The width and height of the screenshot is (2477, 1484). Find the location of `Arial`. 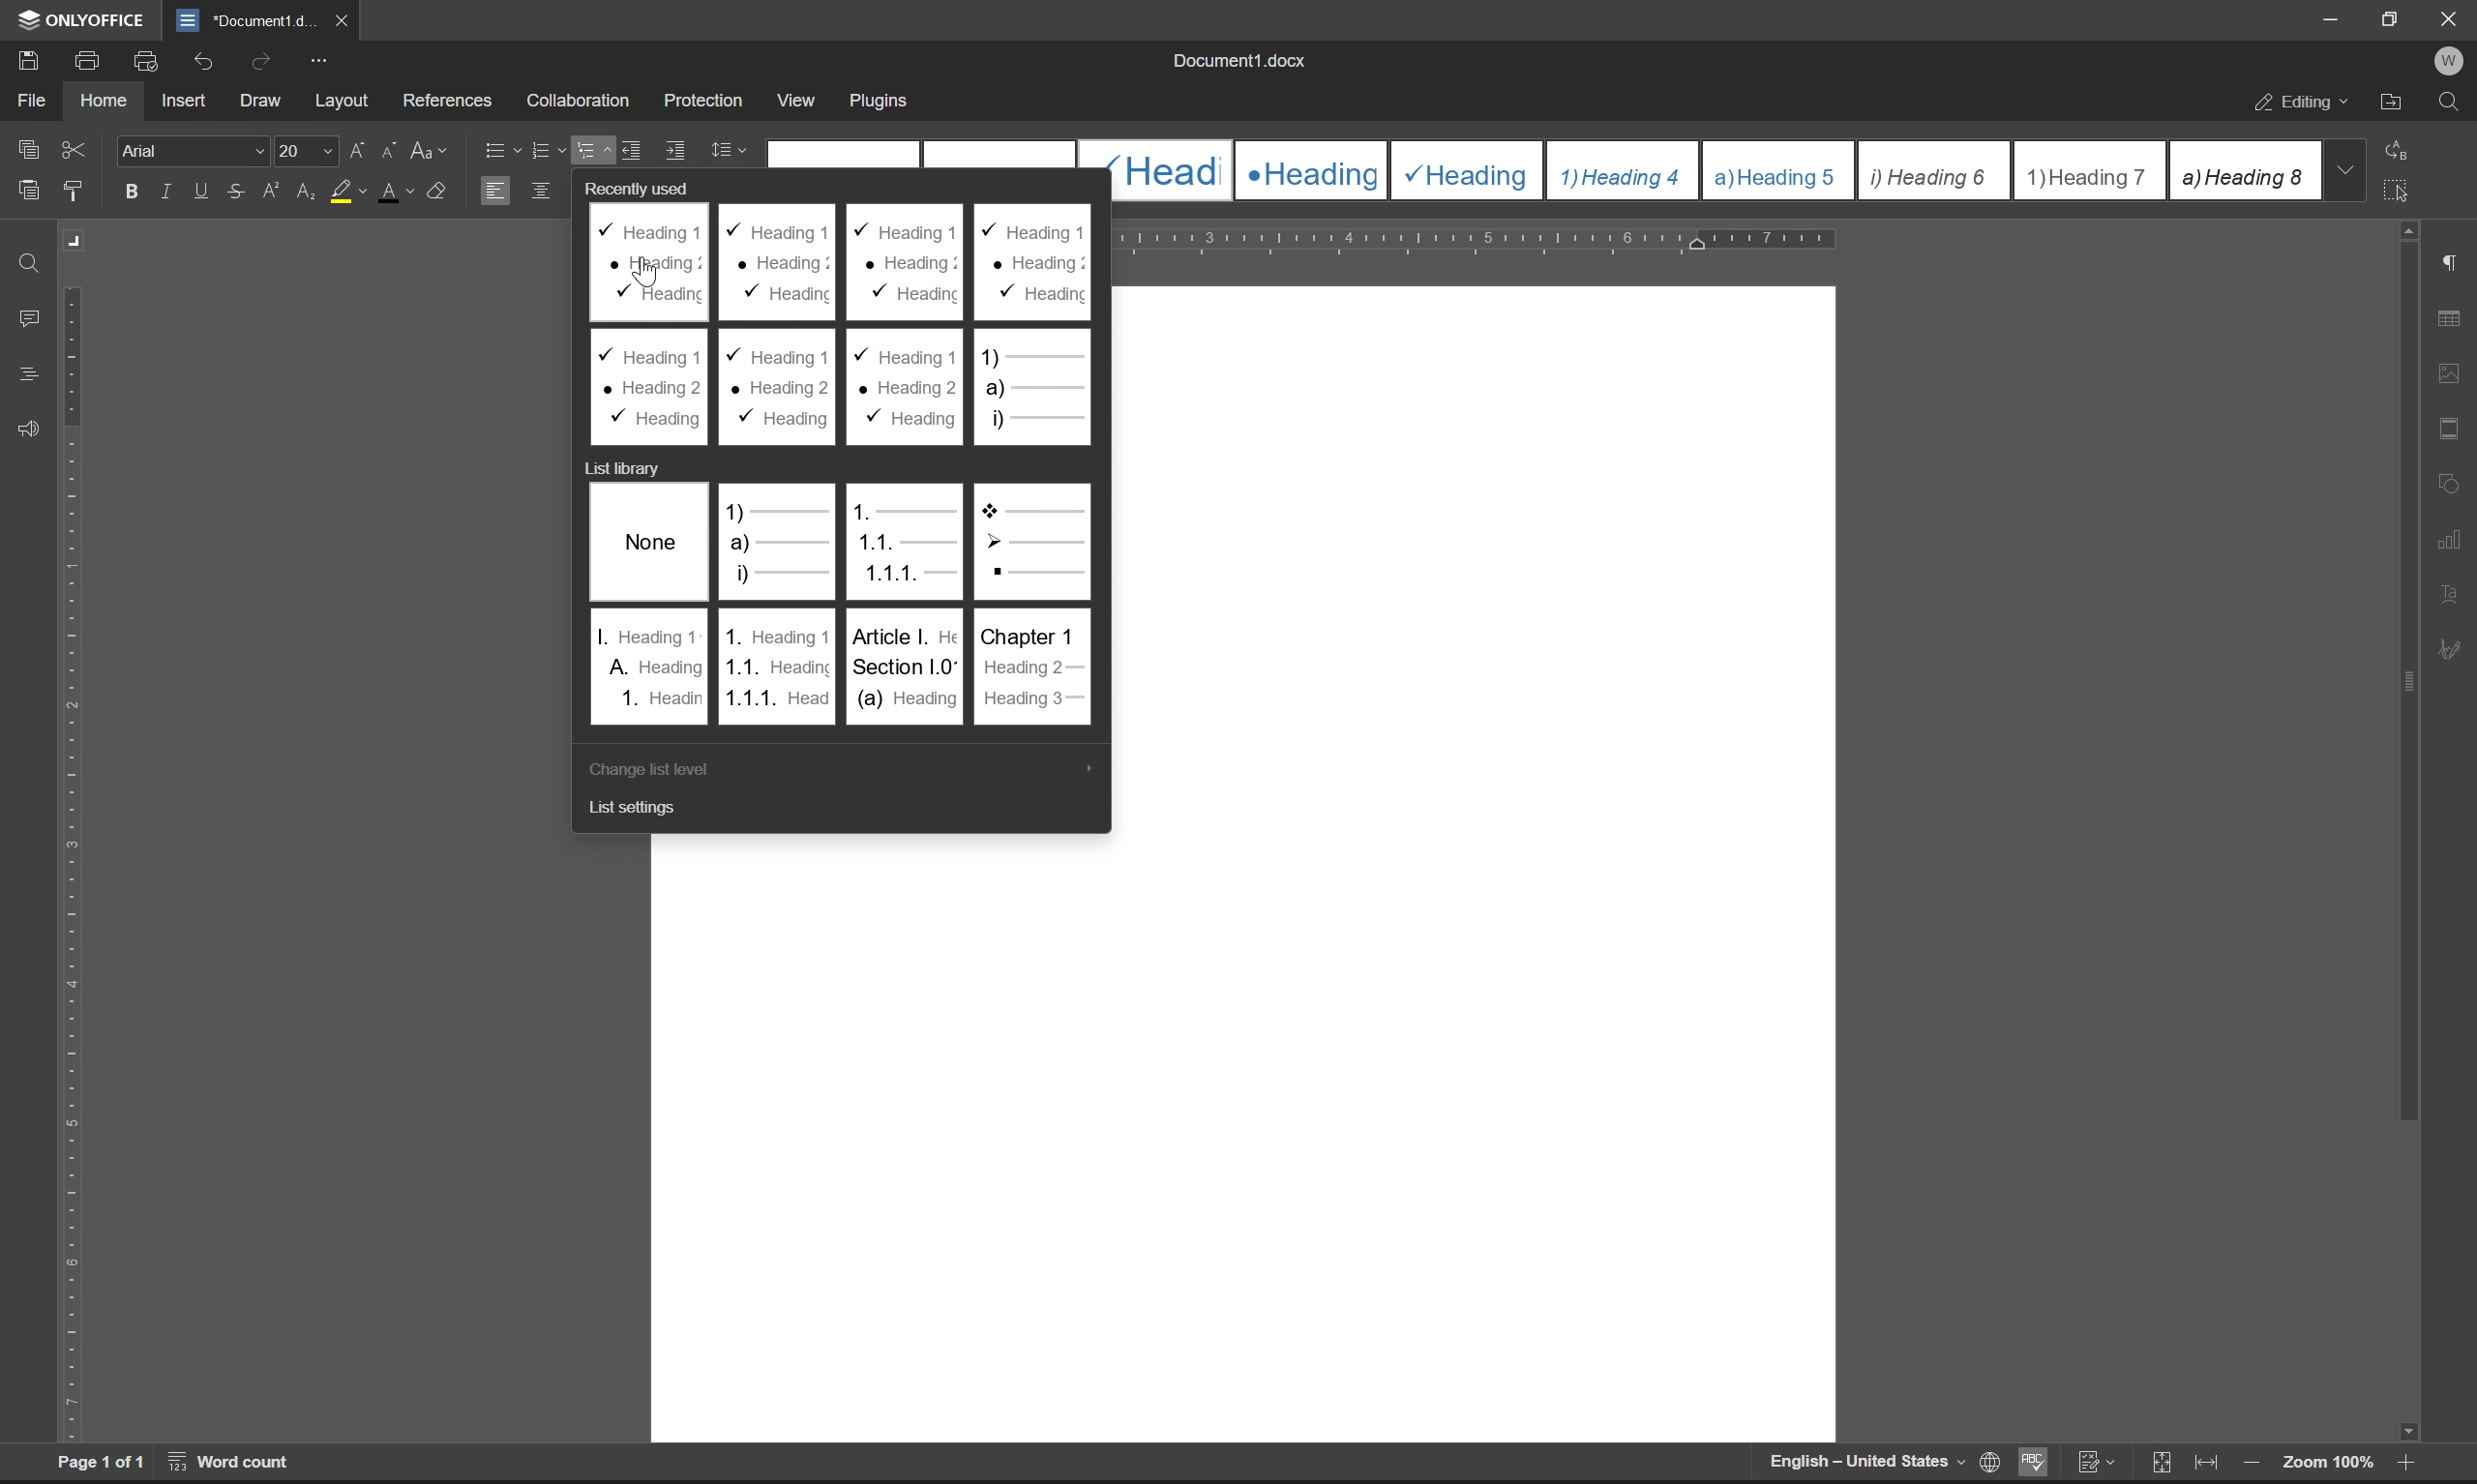

Arial is located at coordinates (190, 149).